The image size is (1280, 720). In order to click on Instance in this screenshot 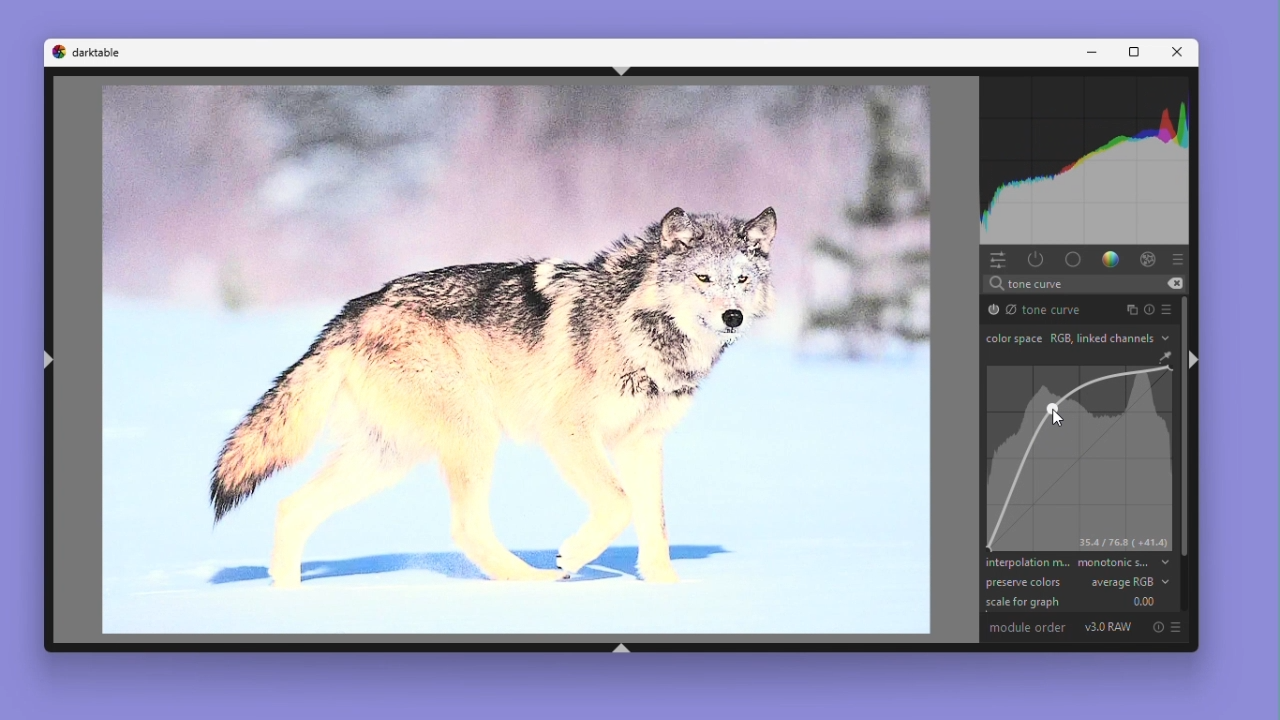, I will do `click(1132, 309)`.